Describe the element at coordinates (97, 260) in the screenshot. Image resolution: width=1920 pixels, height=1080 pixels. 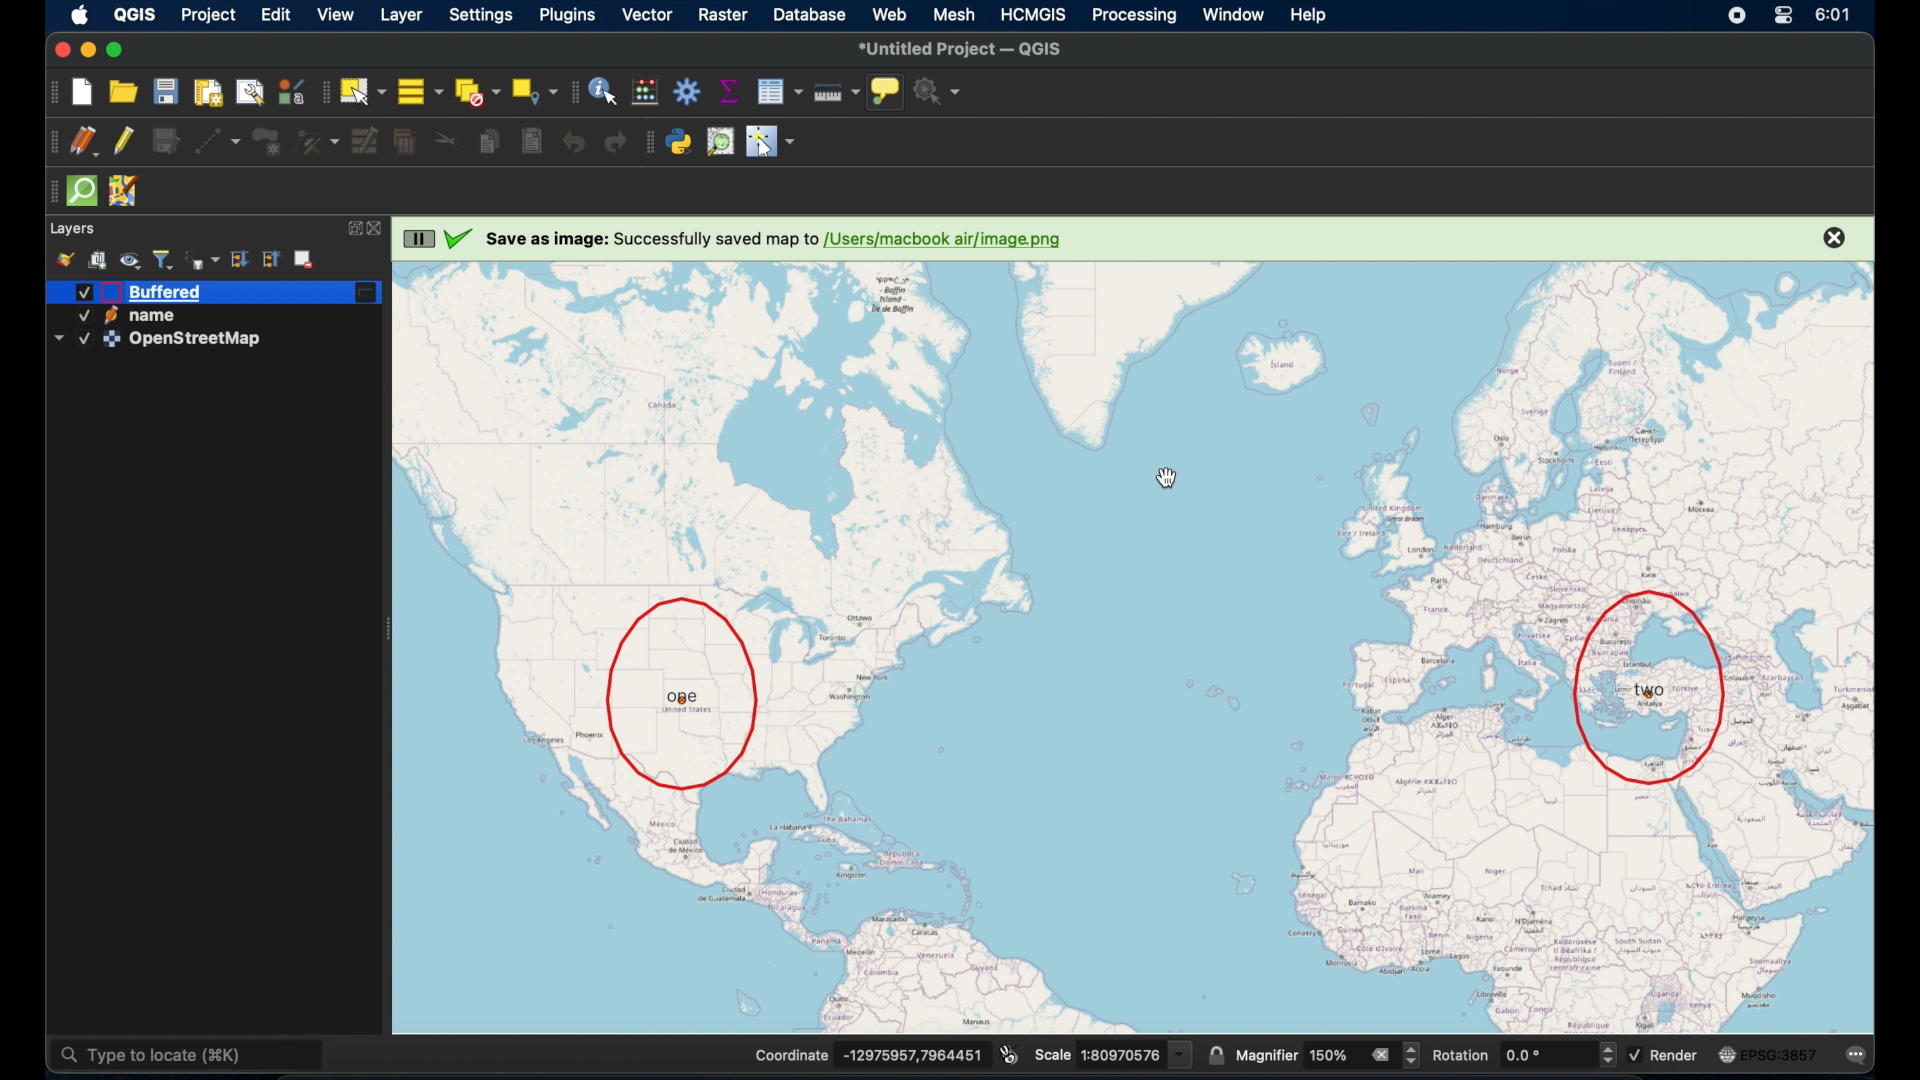
I see `add group` at that location.